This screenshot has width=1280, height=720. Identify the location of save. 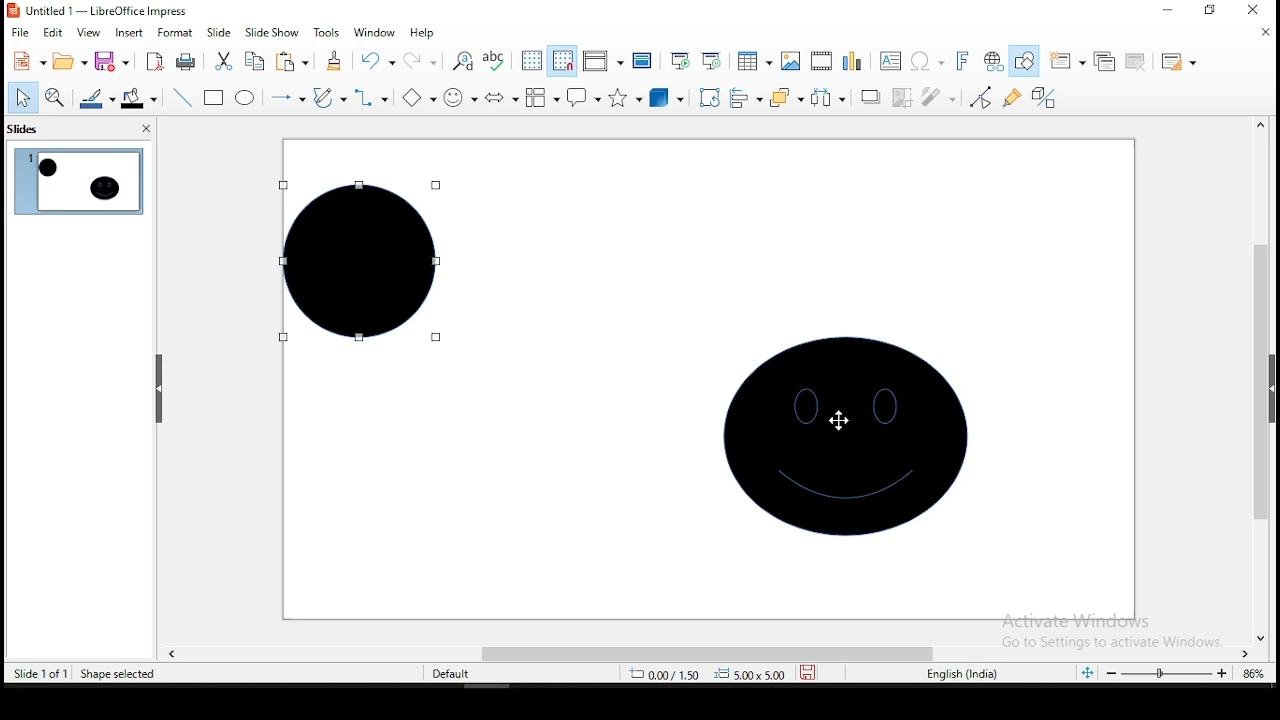
(112, 63).